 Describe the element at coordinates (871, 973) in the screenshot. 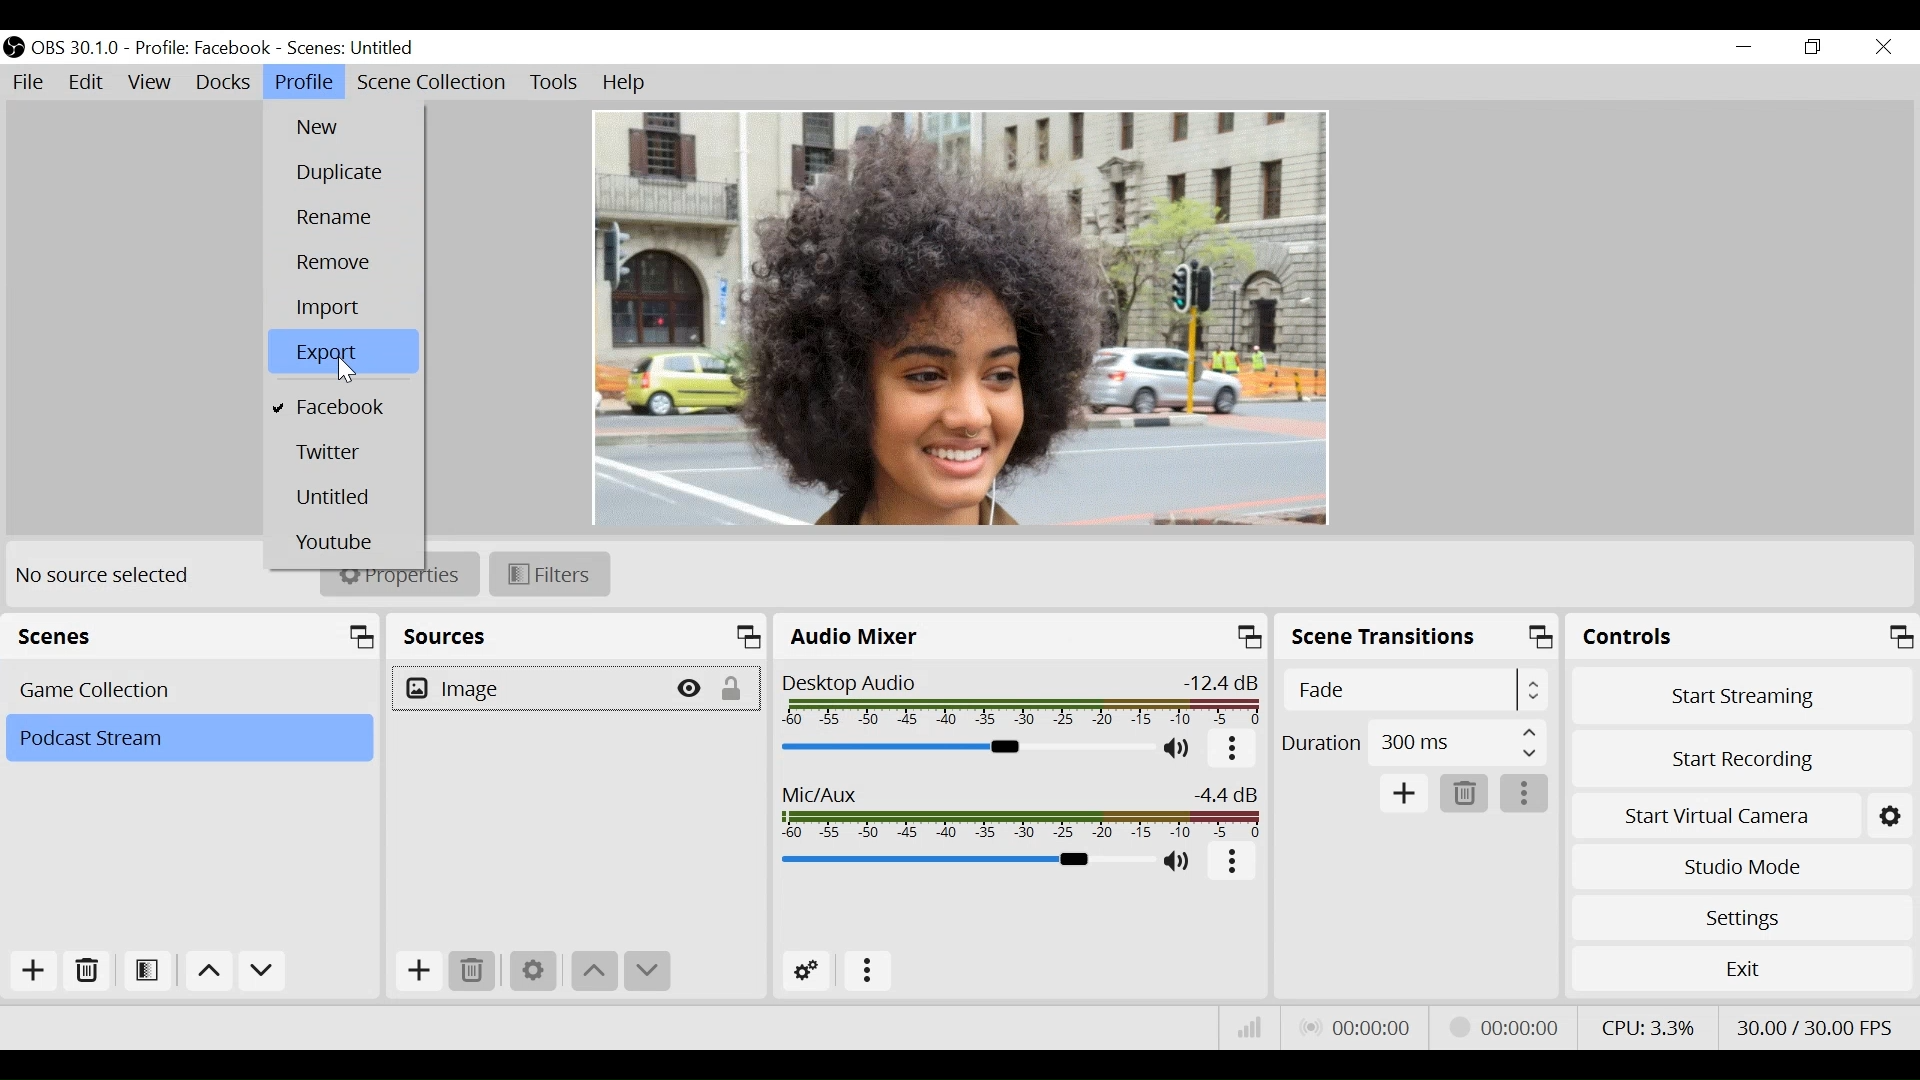

I see `More options` at that location.